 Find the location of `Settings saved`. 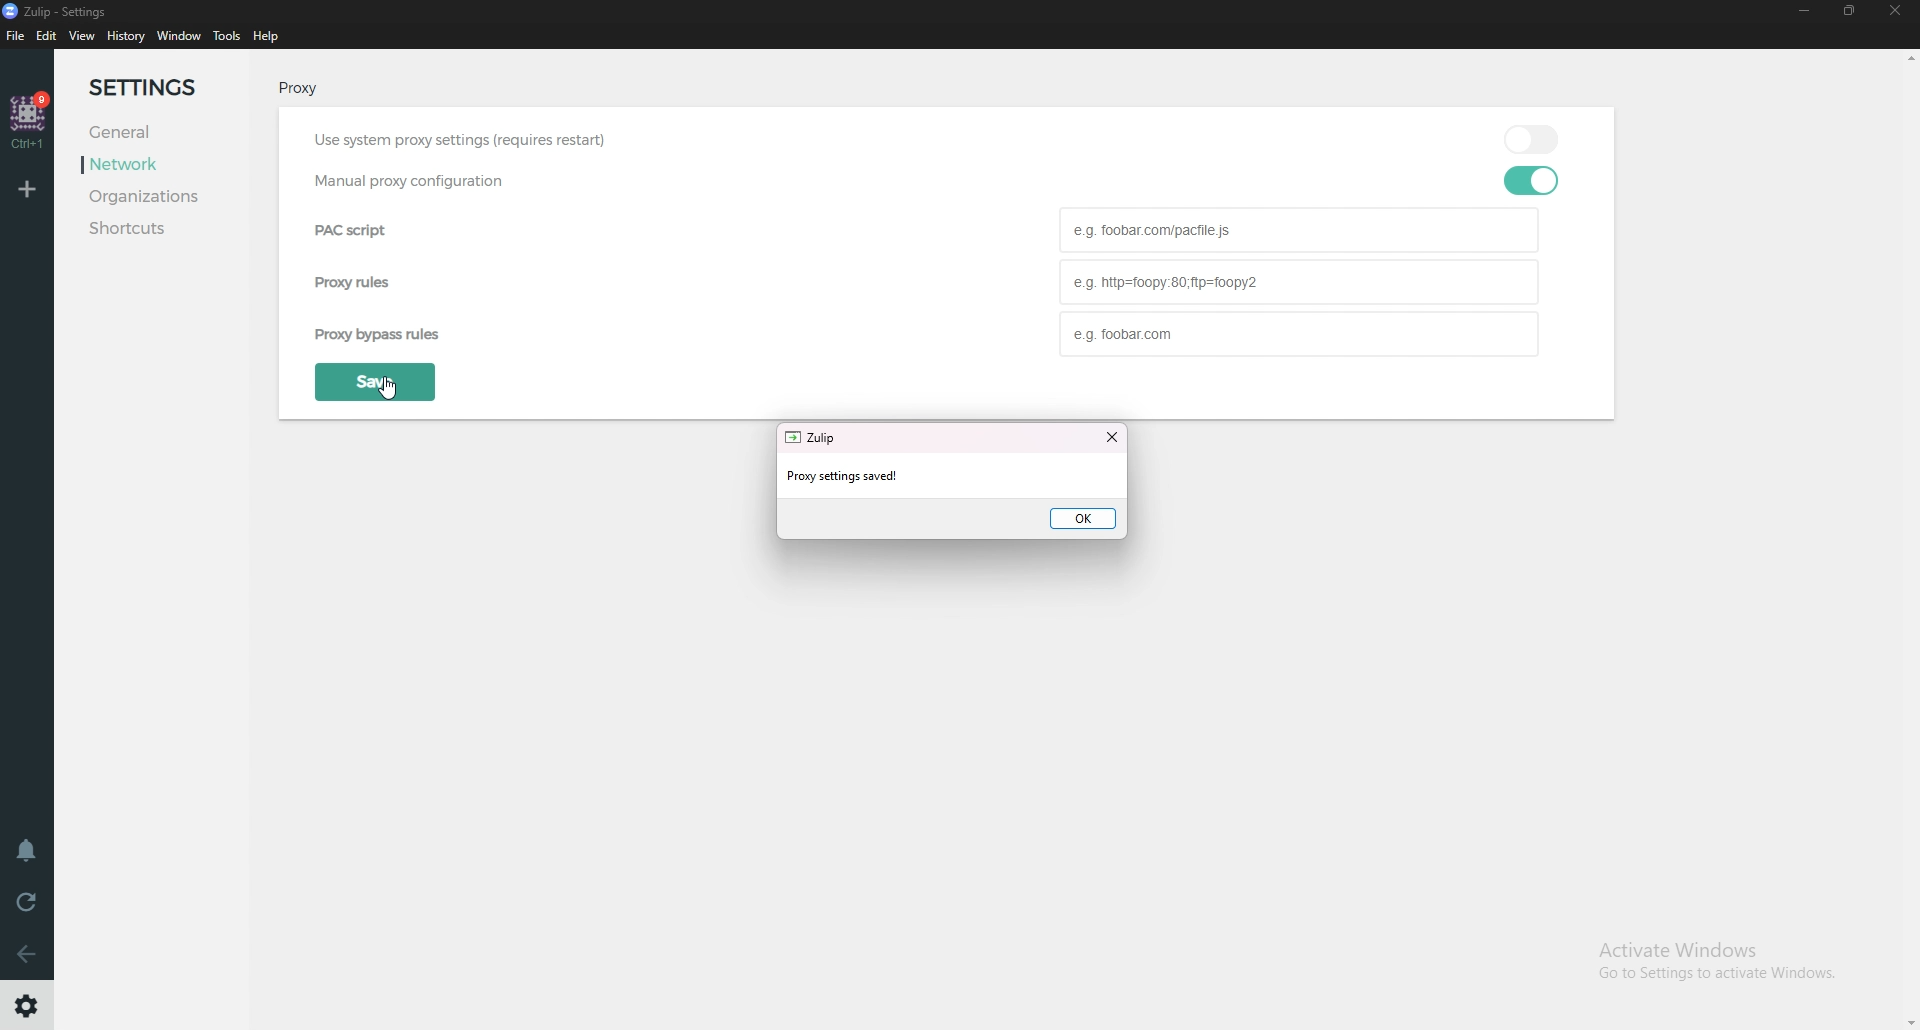

Settings saved is located at coordinates (894, 475).